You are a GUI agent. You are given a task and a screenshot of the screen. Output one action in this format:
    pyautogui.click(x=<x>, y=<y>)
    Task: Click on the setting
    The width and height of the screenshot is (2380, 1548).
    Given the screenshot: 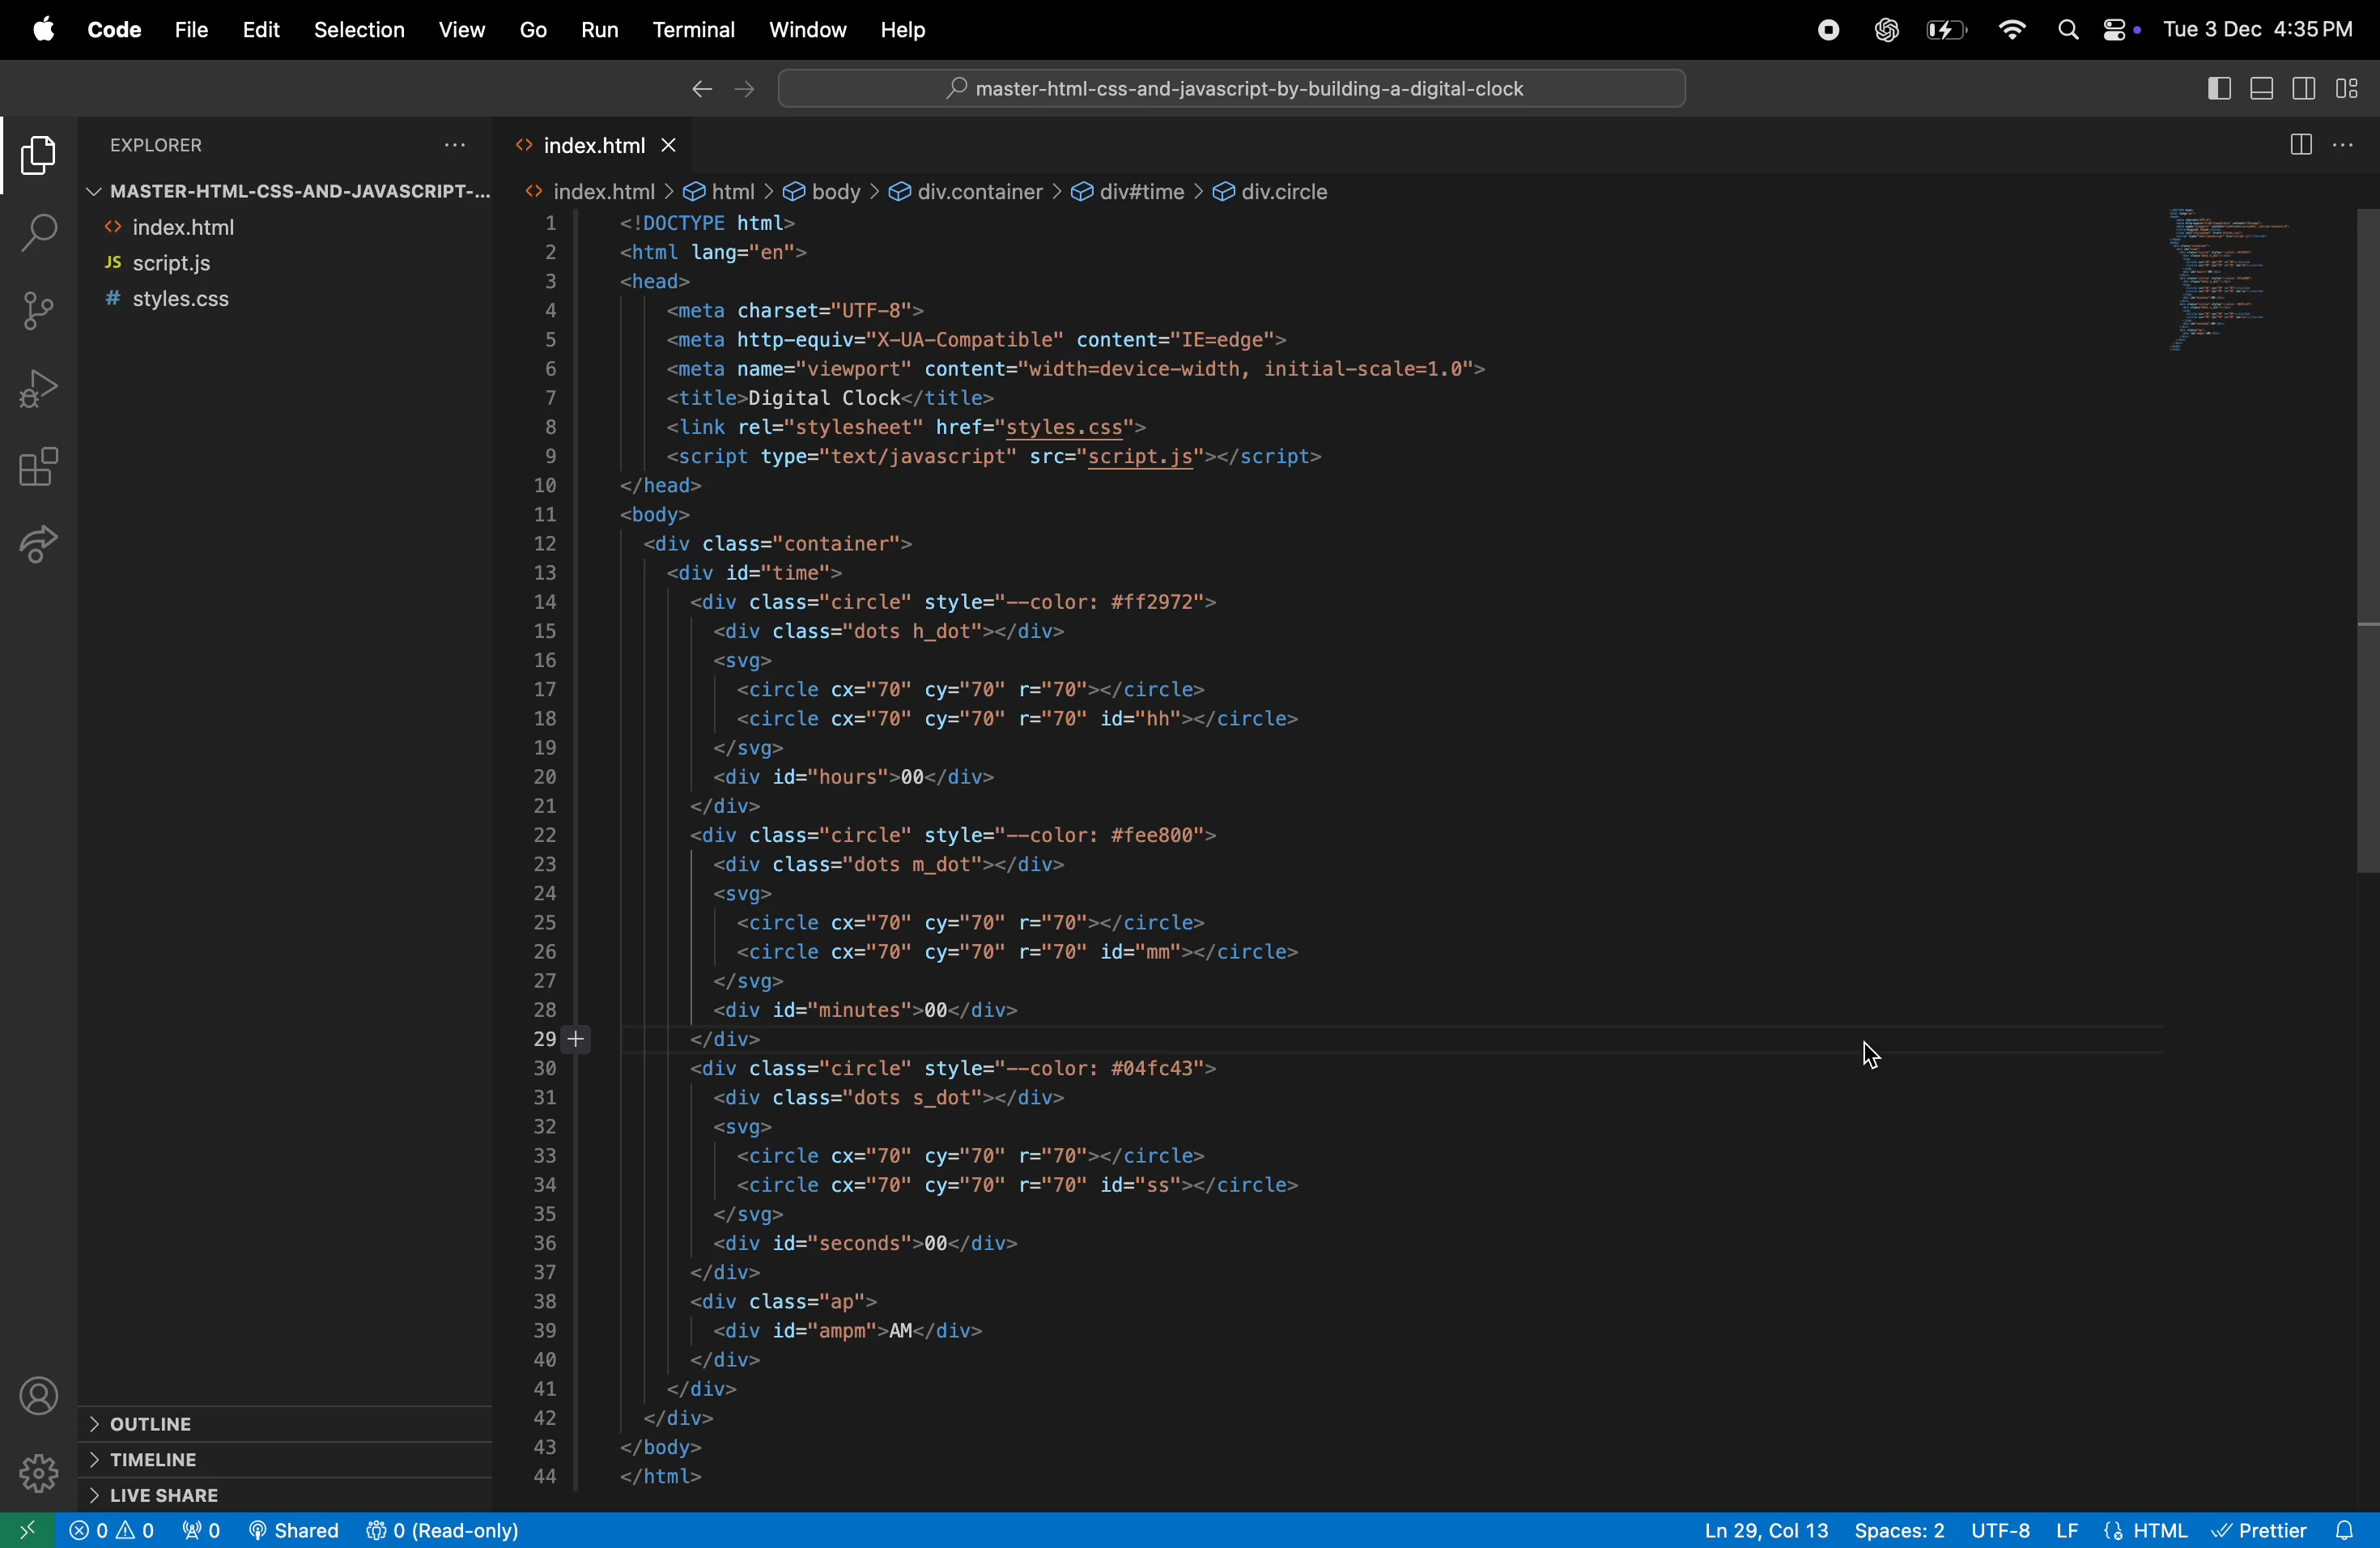 What is the action you would take?
    pyautogui.click(x=33, y=1477)
    